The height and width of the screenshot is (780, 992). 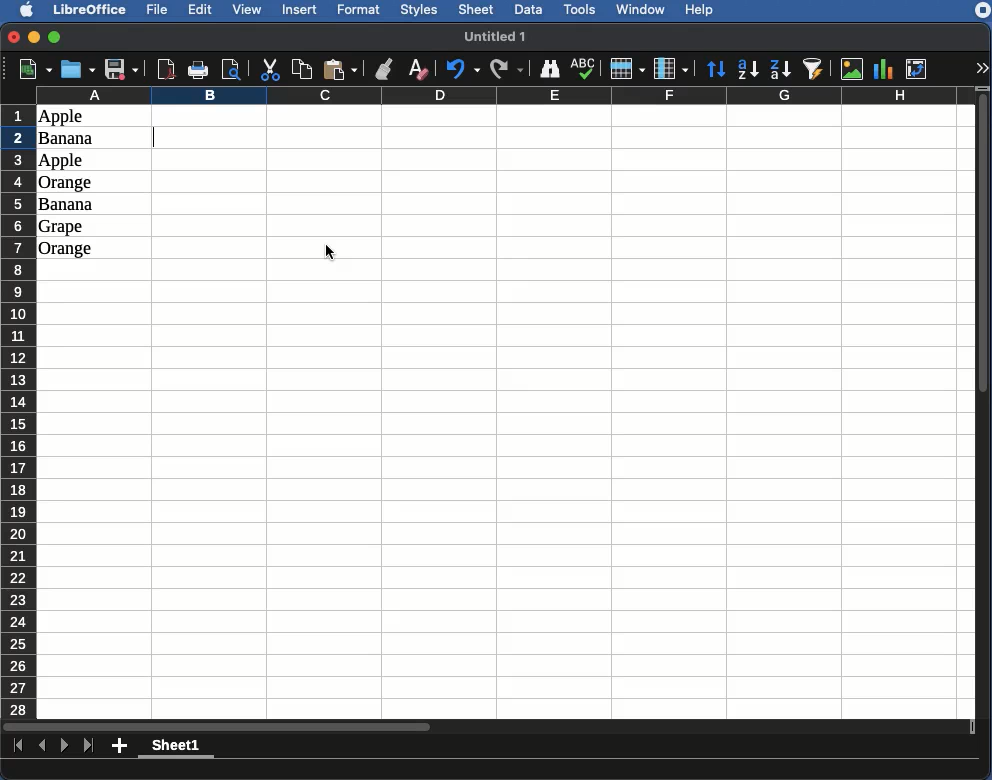 What do you see at coordinates (671, 68) in the screenshot?
I see `Column` at bounding box center [671, 68].